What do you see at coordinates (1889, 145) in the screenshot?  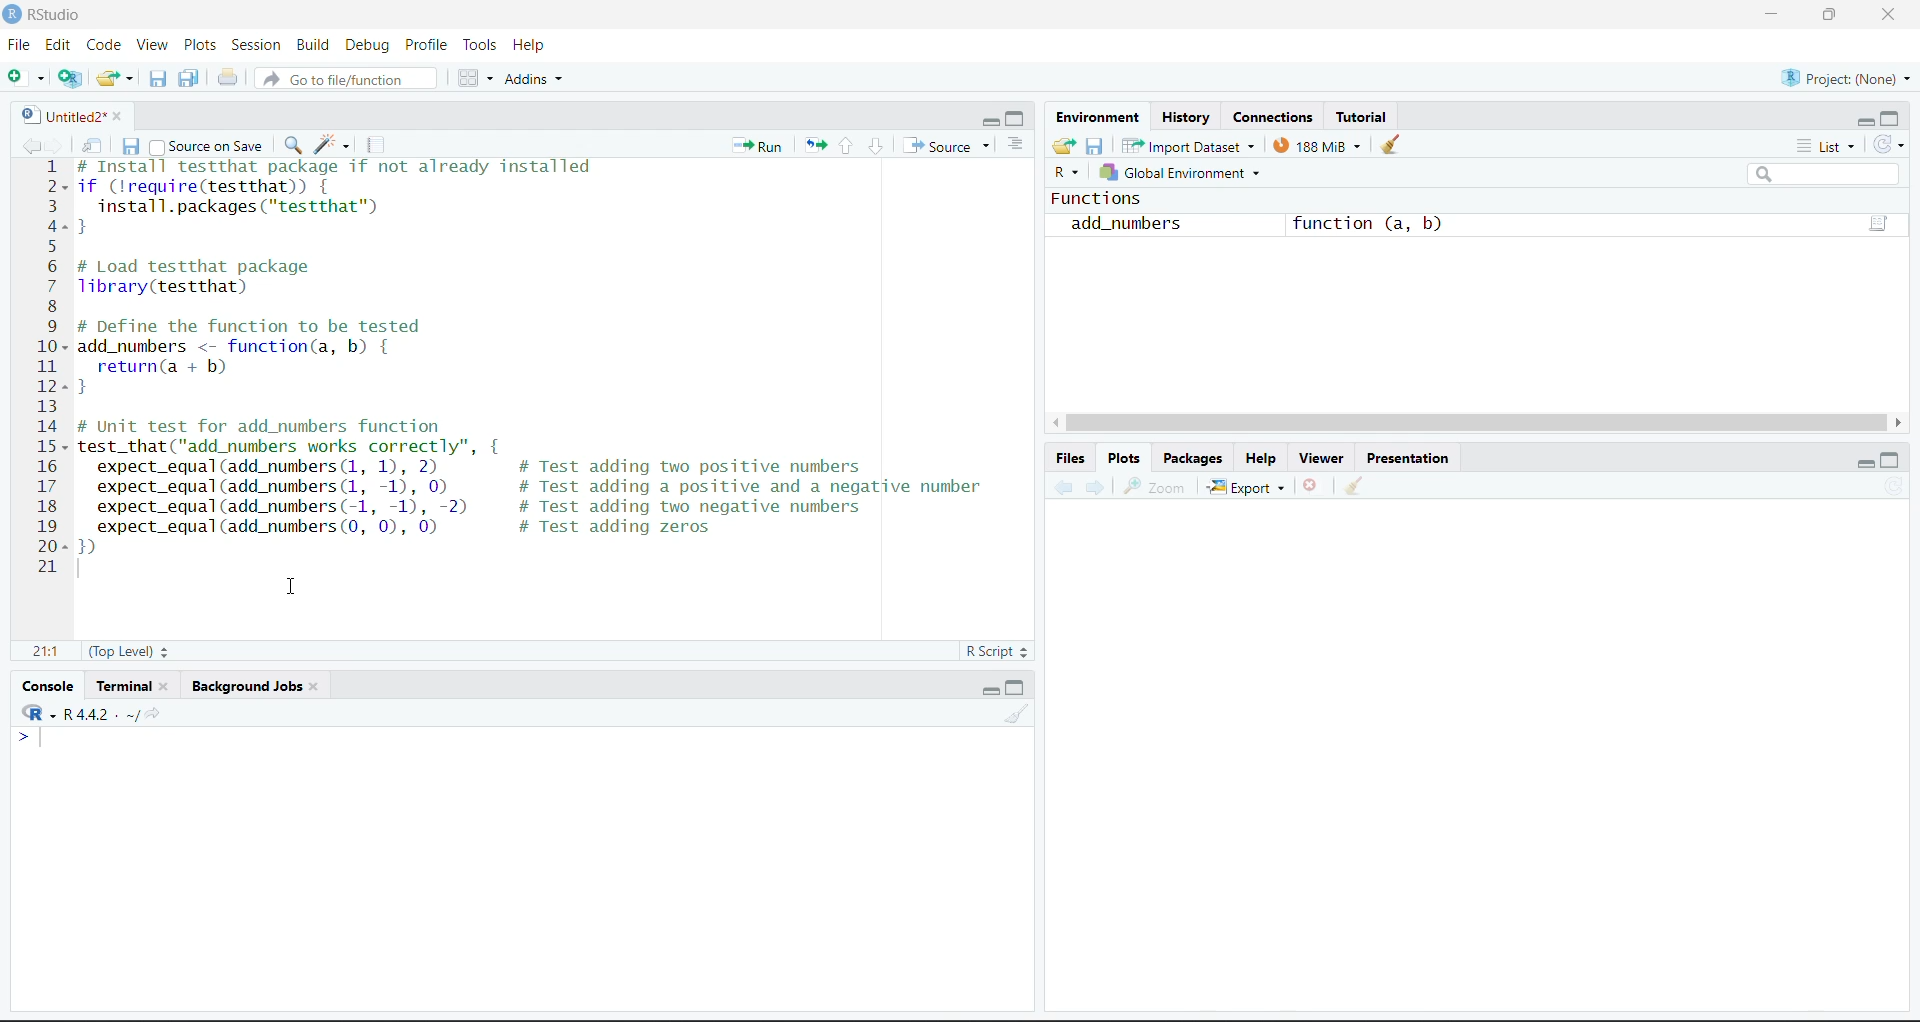 I see `refresh the list of objects of environment` at bounding box center [1889, 145].